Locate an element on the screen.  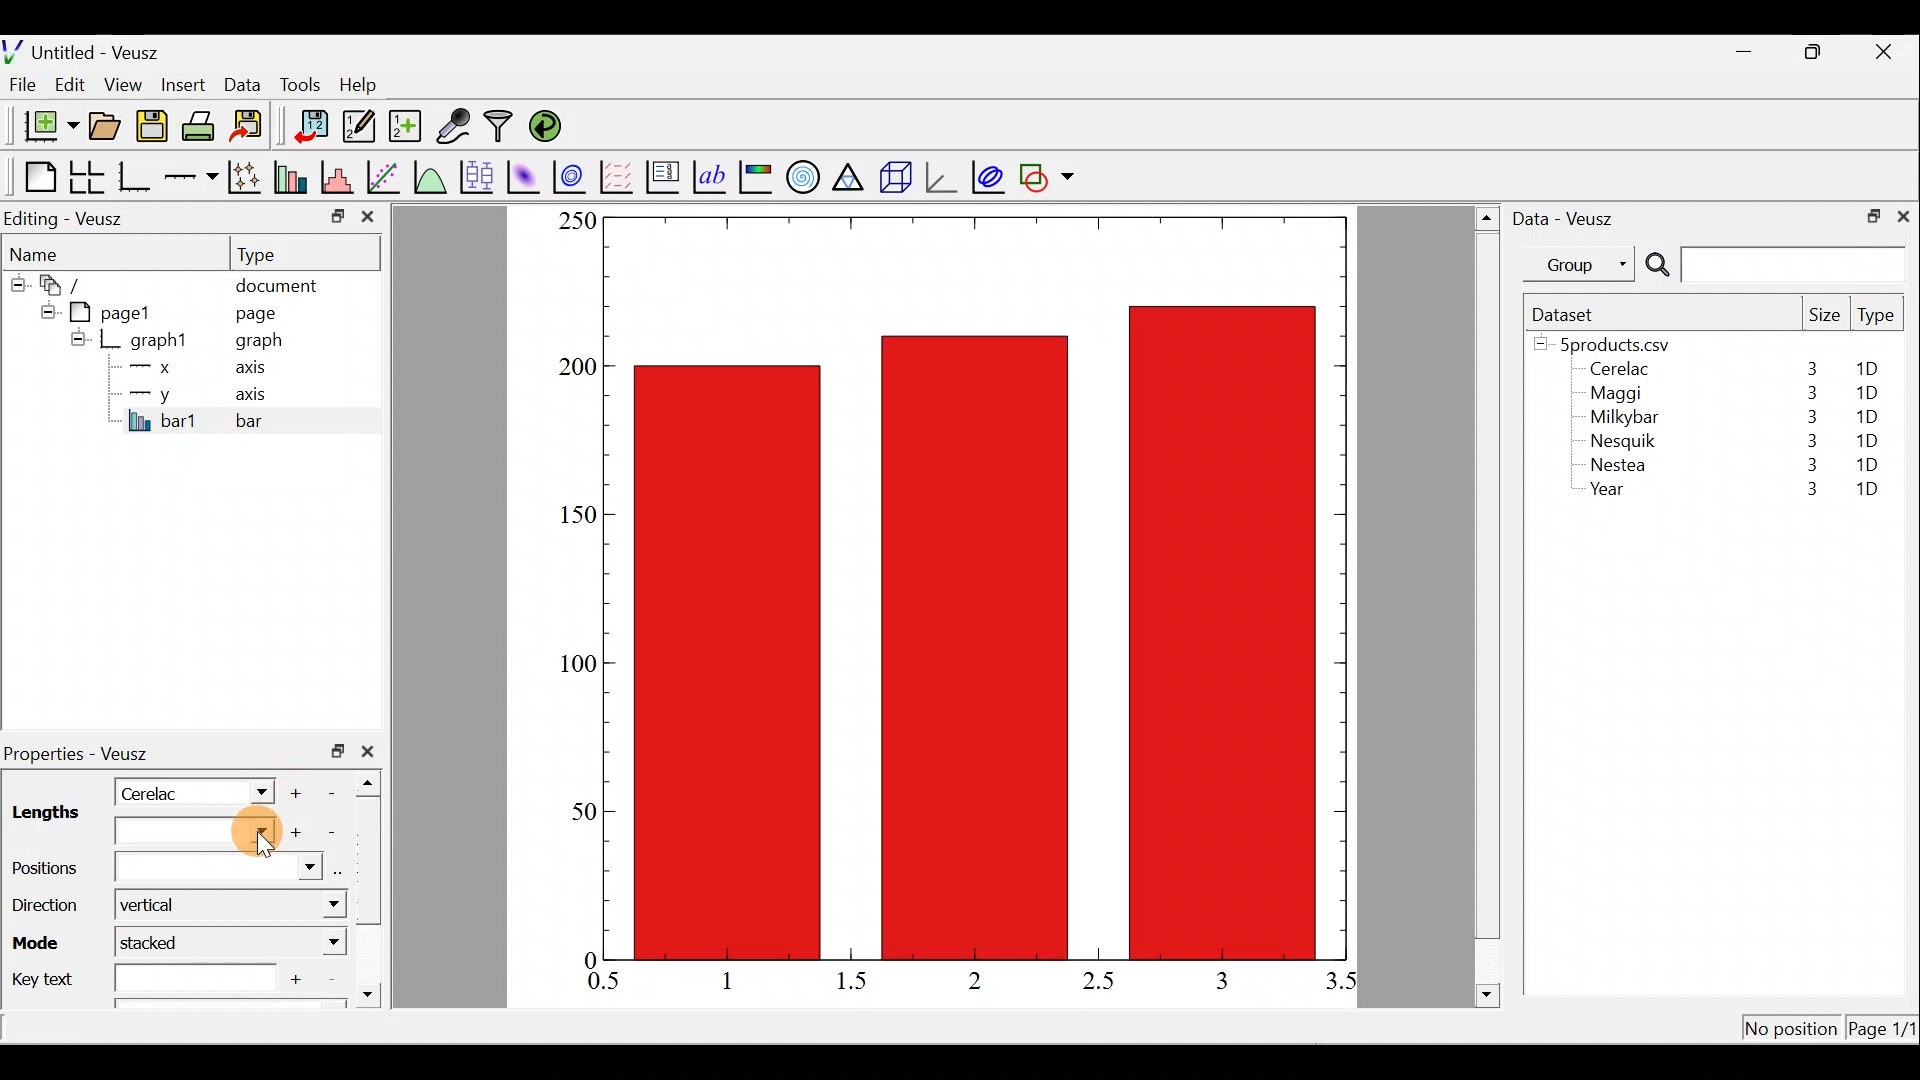
1.5 is located at coordinates (856, 982).